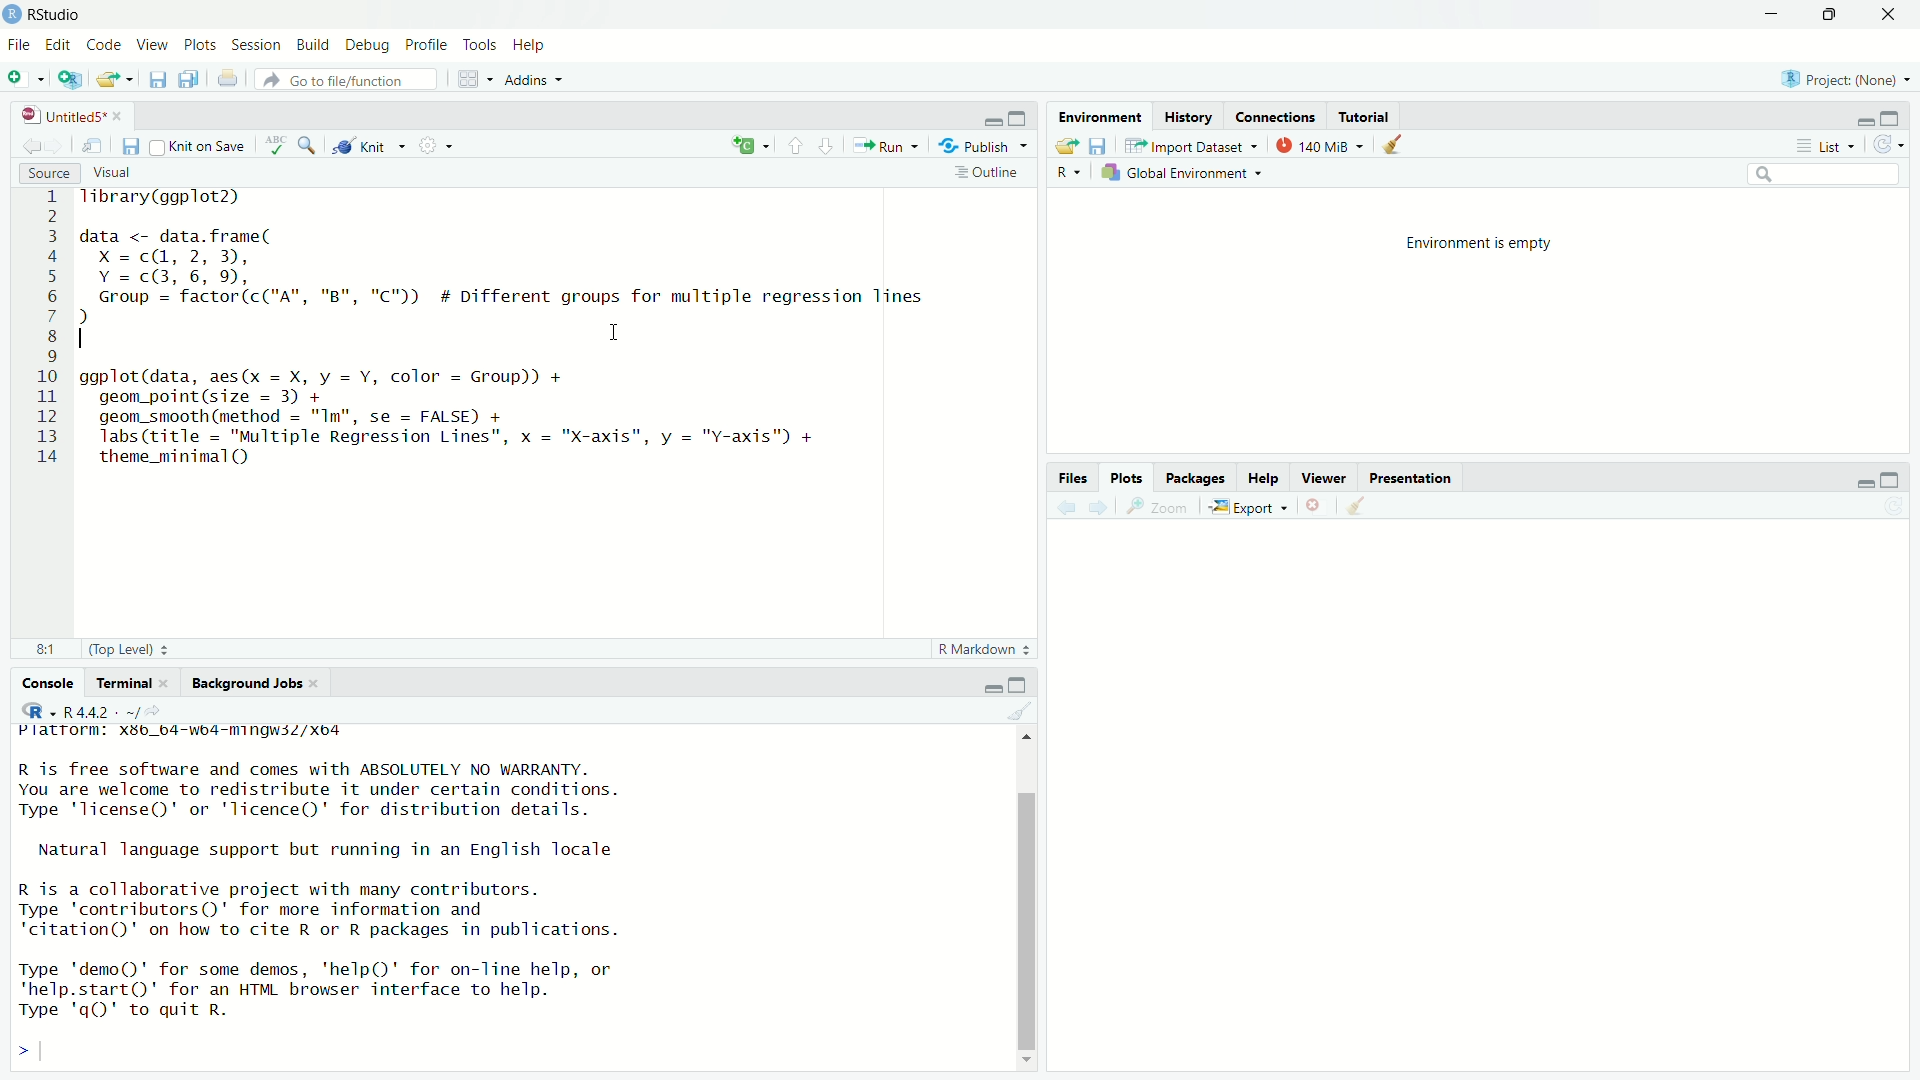 Image resolution: width=1920 pixels, height=1080 pixels. I want to click on Tutorial, so click(1371, 113).